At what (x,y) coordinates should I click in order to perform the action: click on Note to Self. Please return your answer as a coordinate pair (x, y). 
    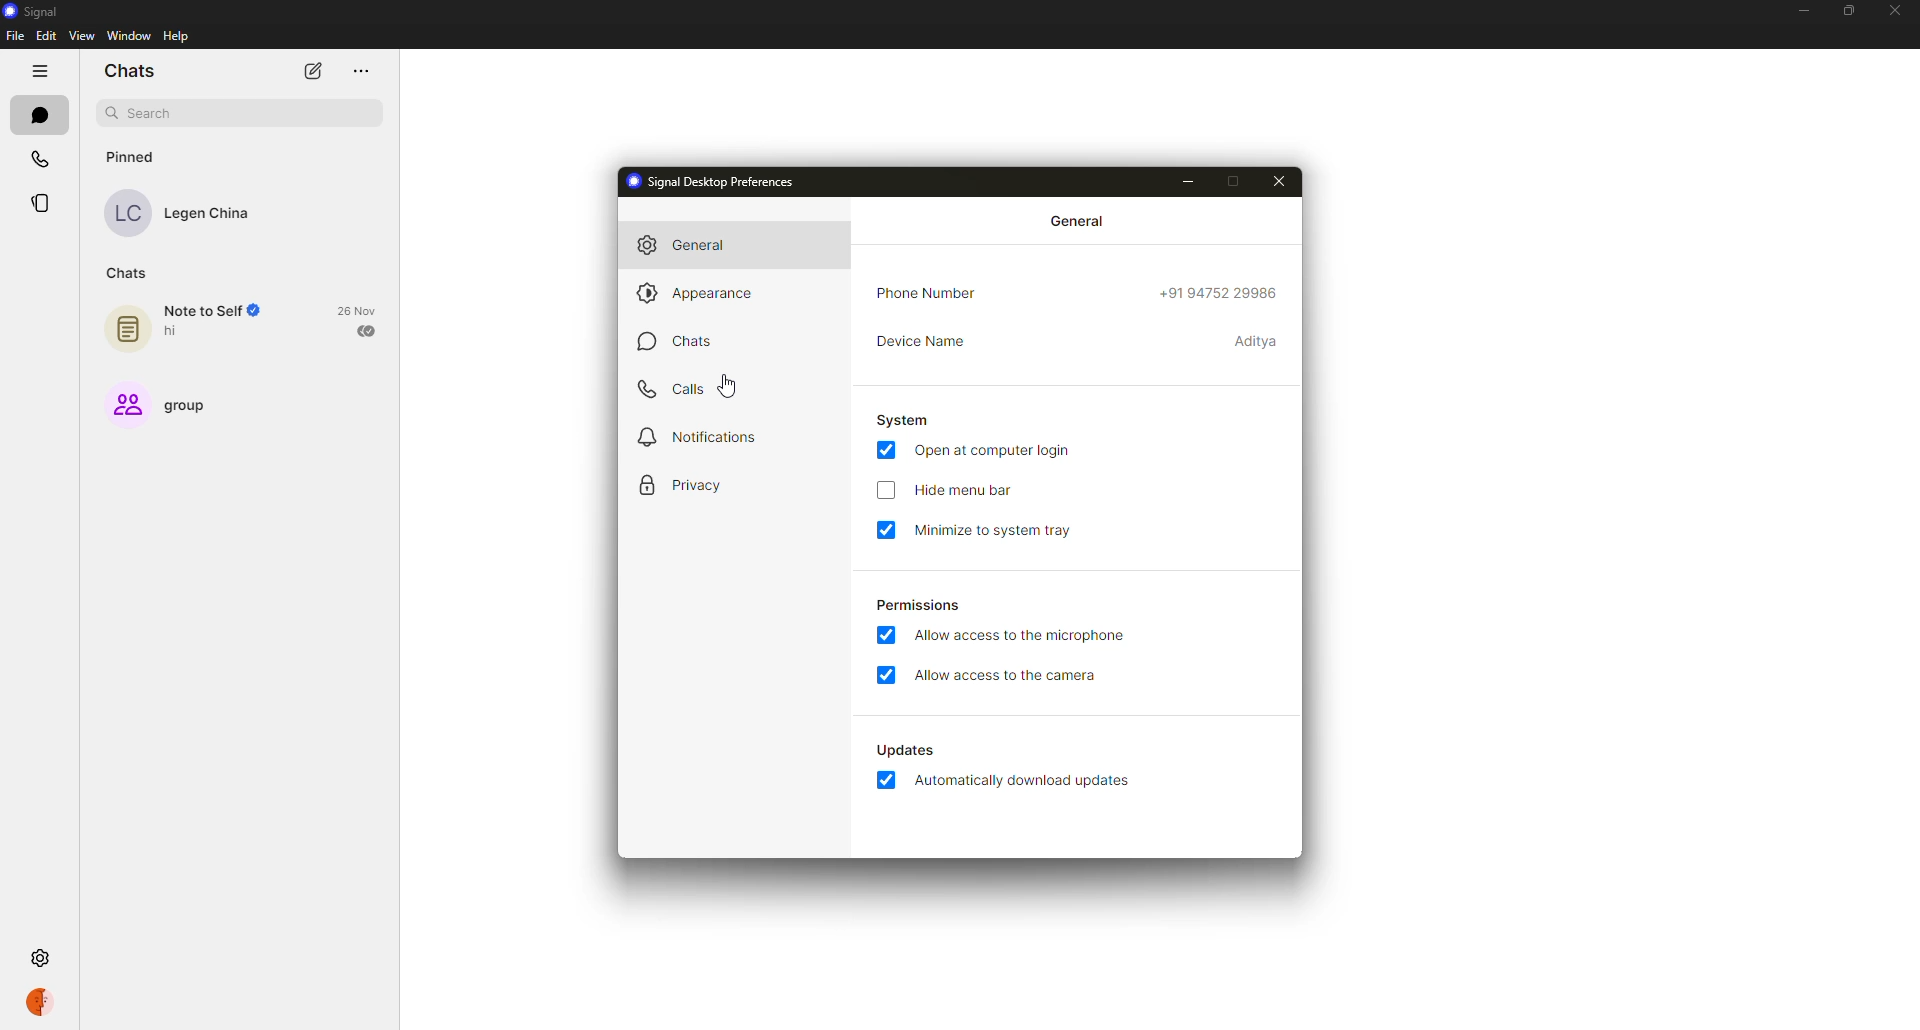
    Looking at the image, I should click on (201, 311).